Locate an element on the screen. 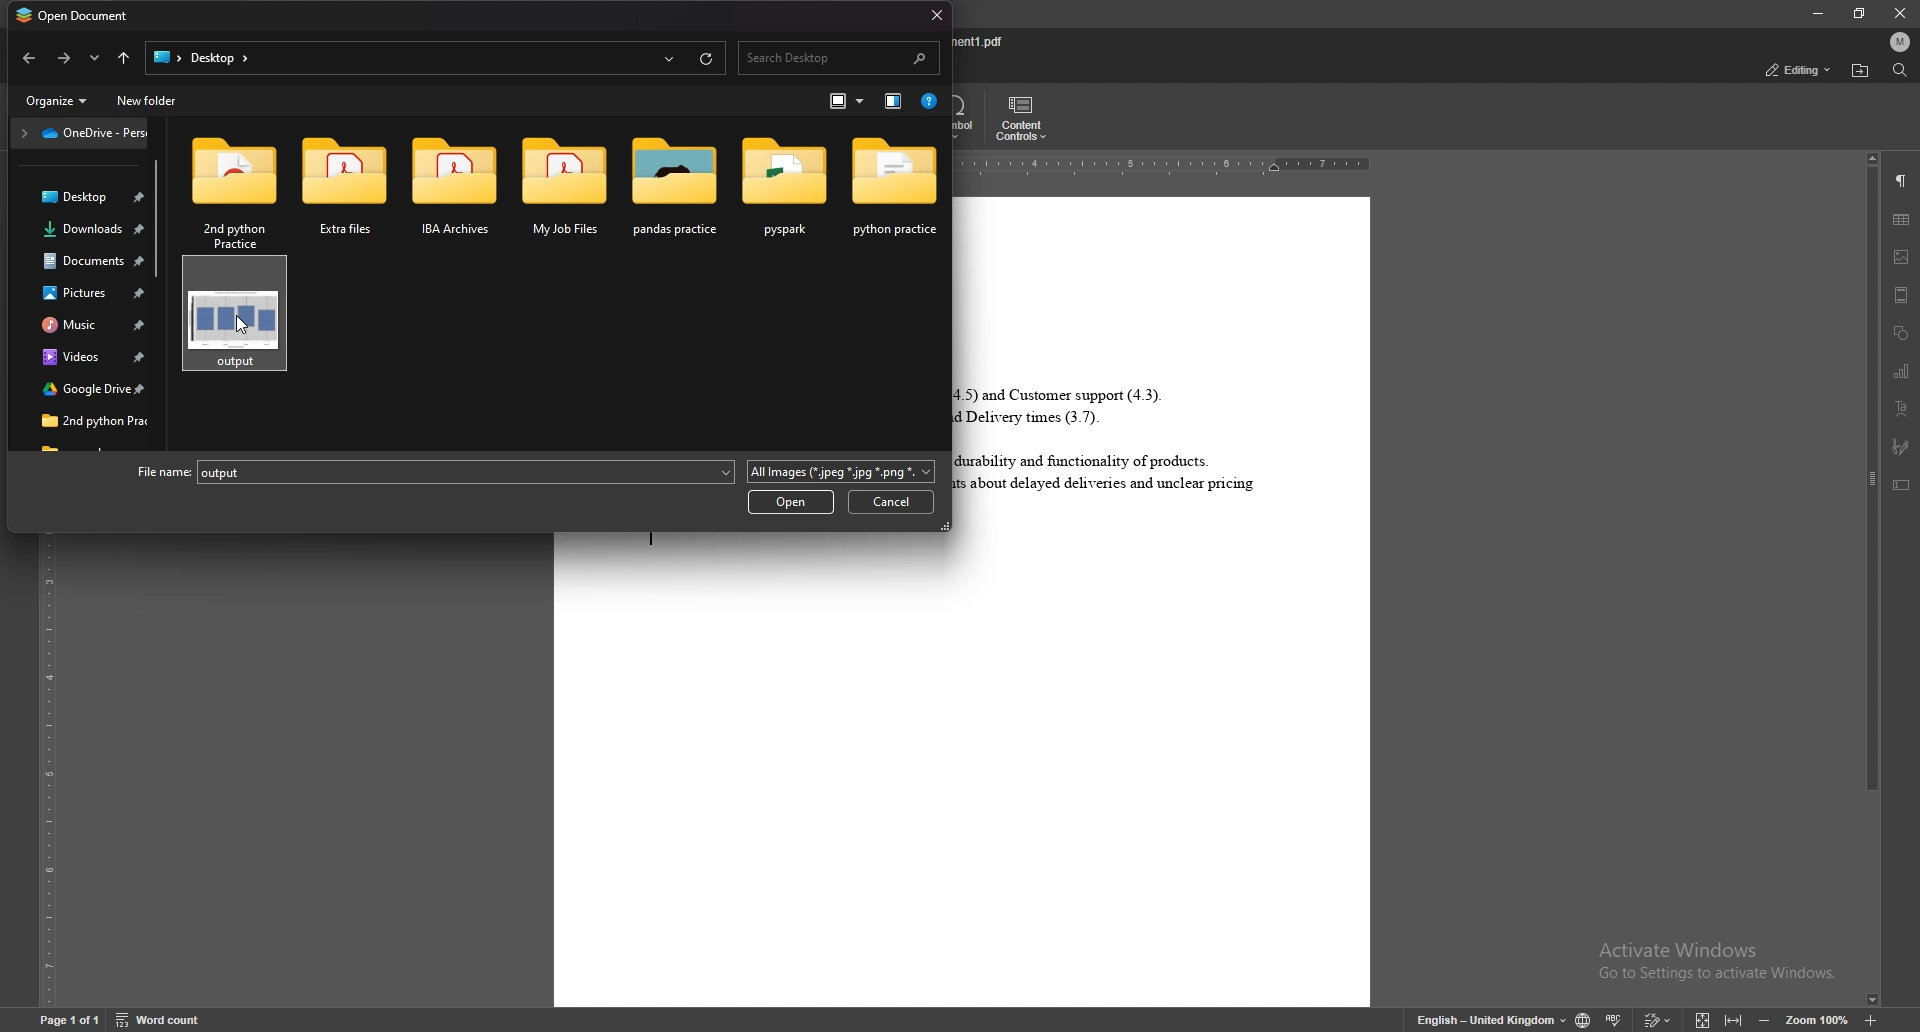 The width and height of the screenshot is (1920, 1032). go to parent directory is located at coordinates (120, 57).